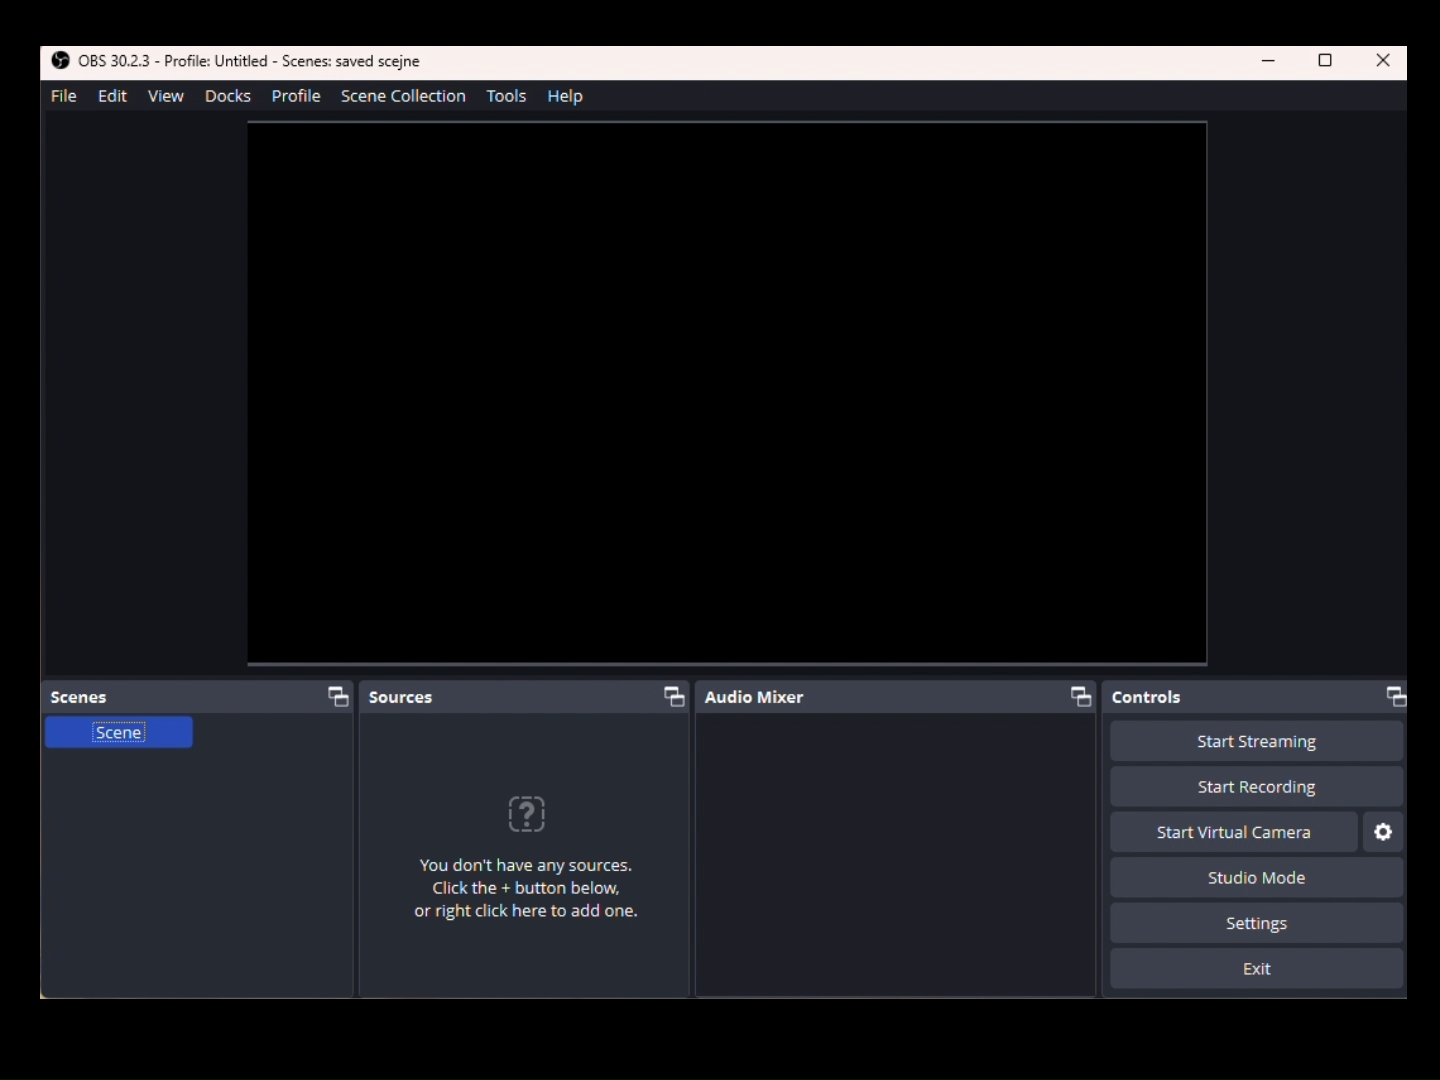  I want to click on Start Virtual Camera, so click(1234, 832).